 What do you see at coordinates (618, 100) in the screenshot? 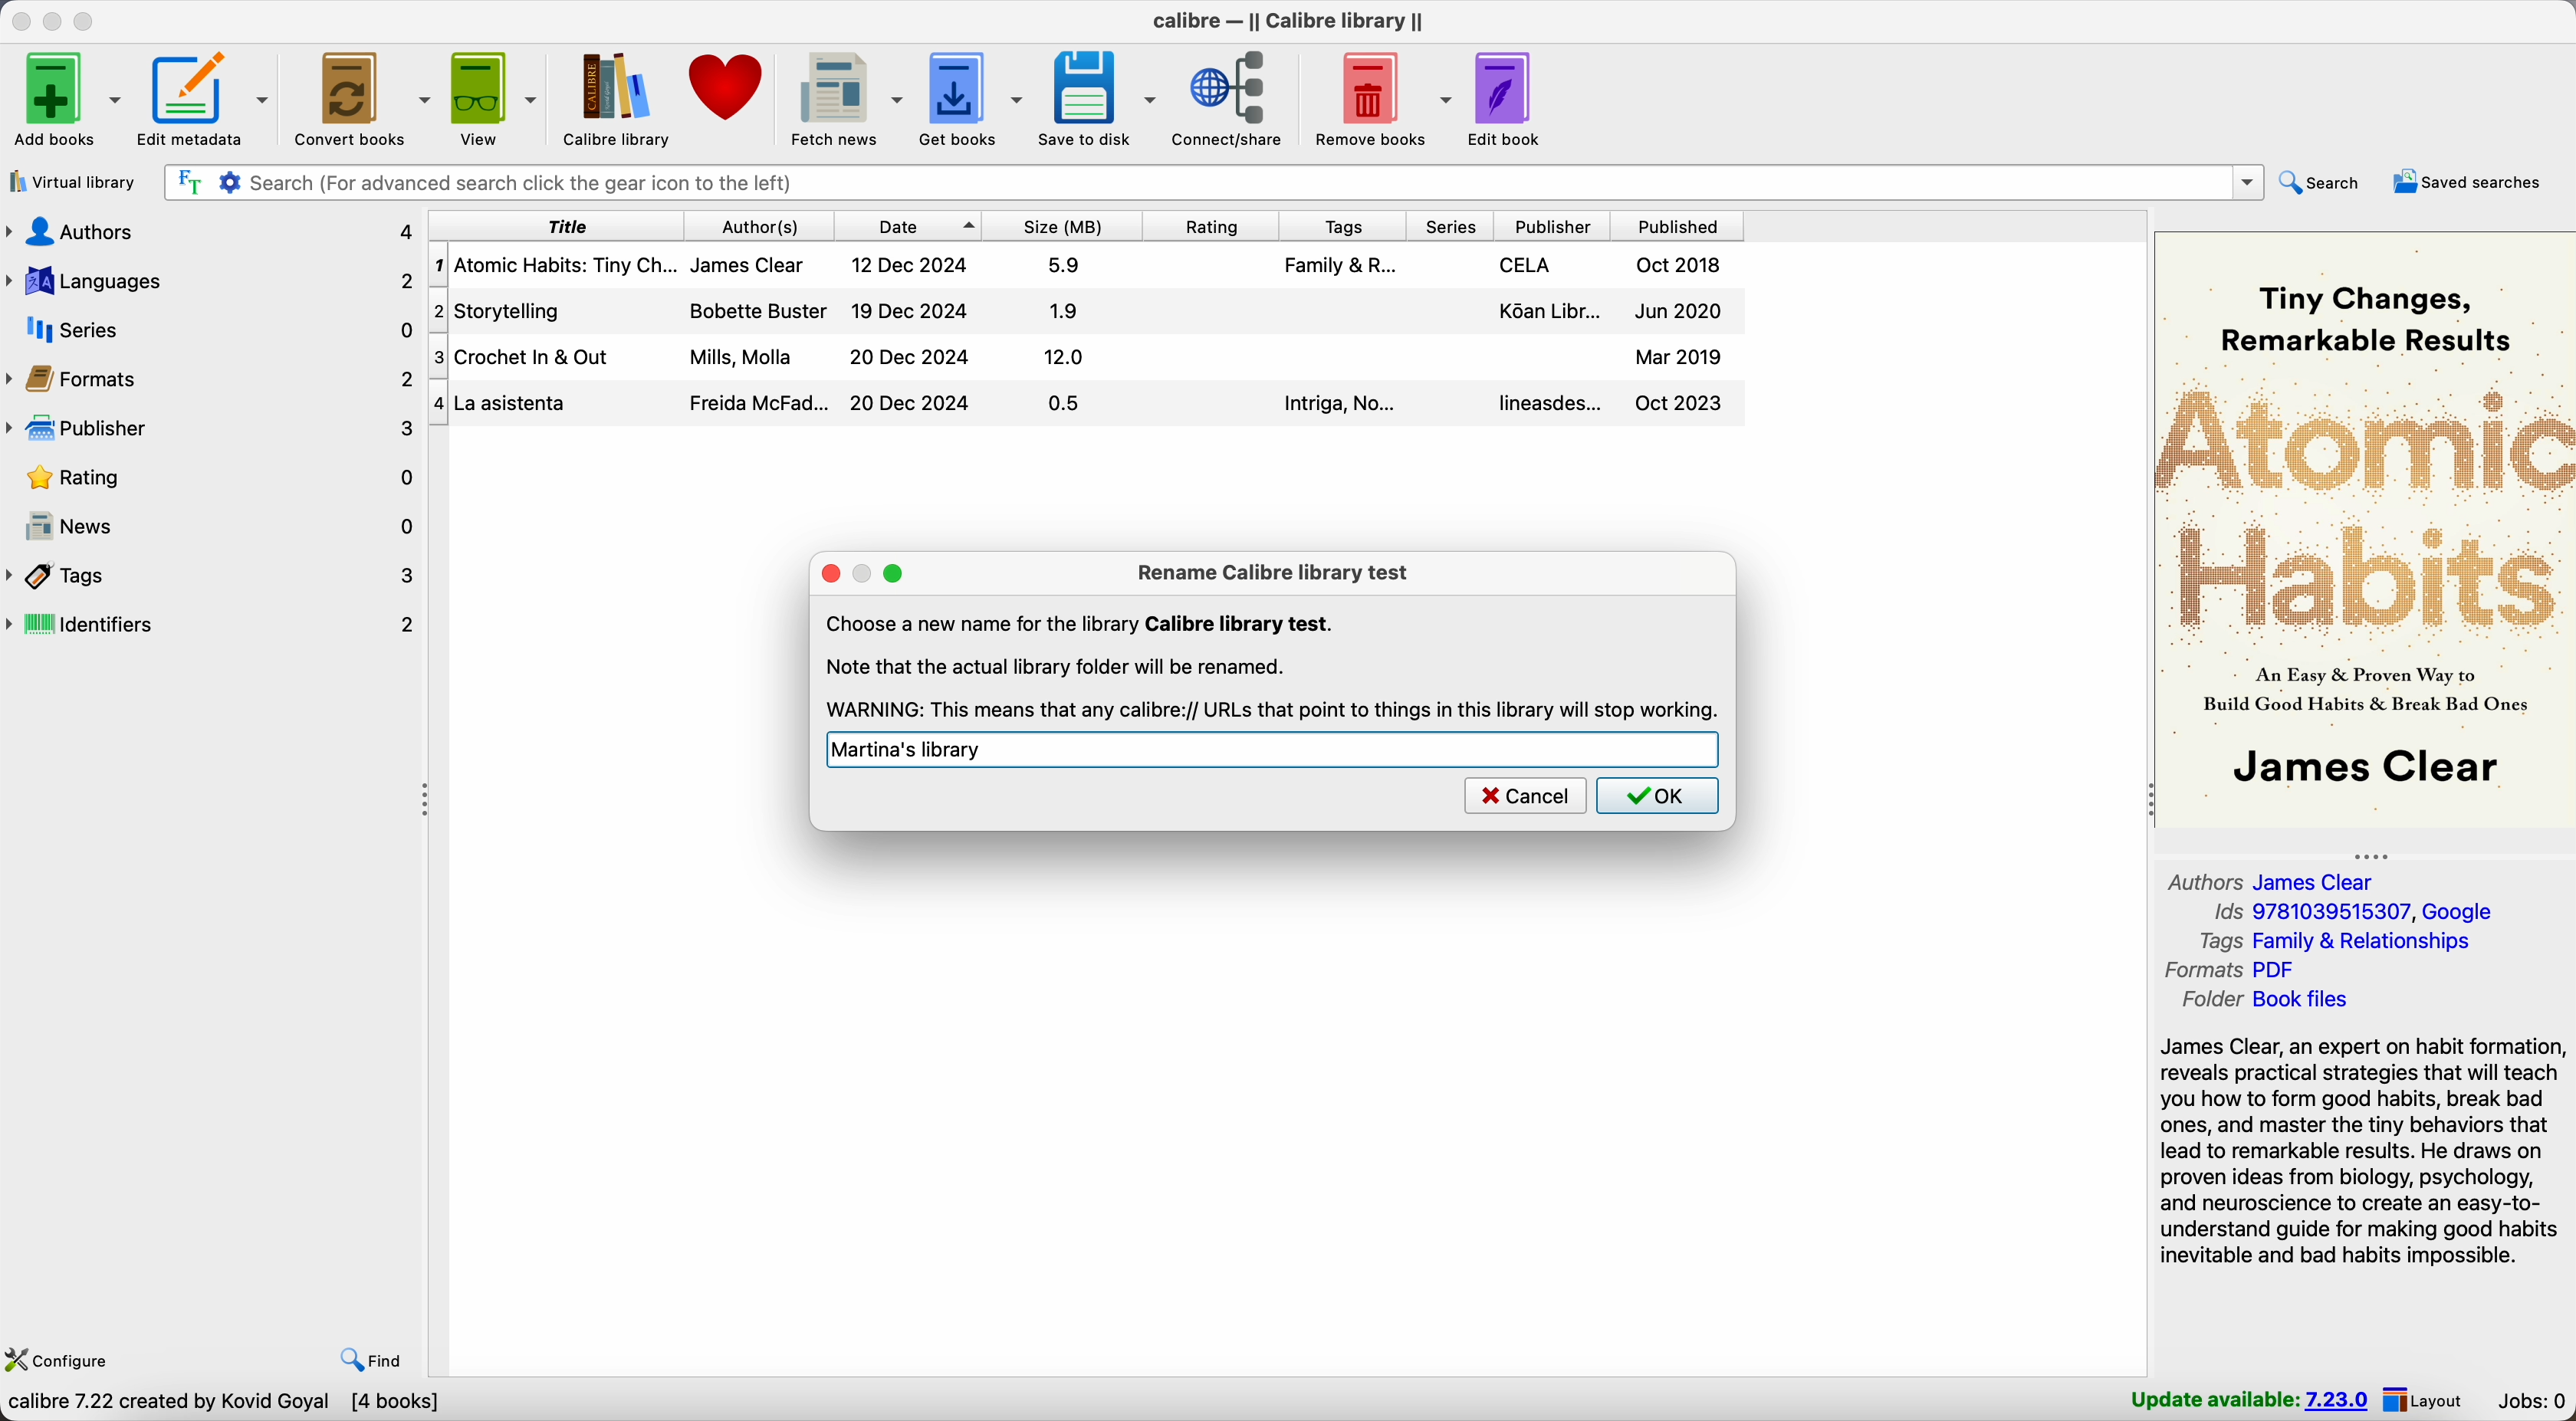
I see `Calibre library` at bounding box center [618, 100].